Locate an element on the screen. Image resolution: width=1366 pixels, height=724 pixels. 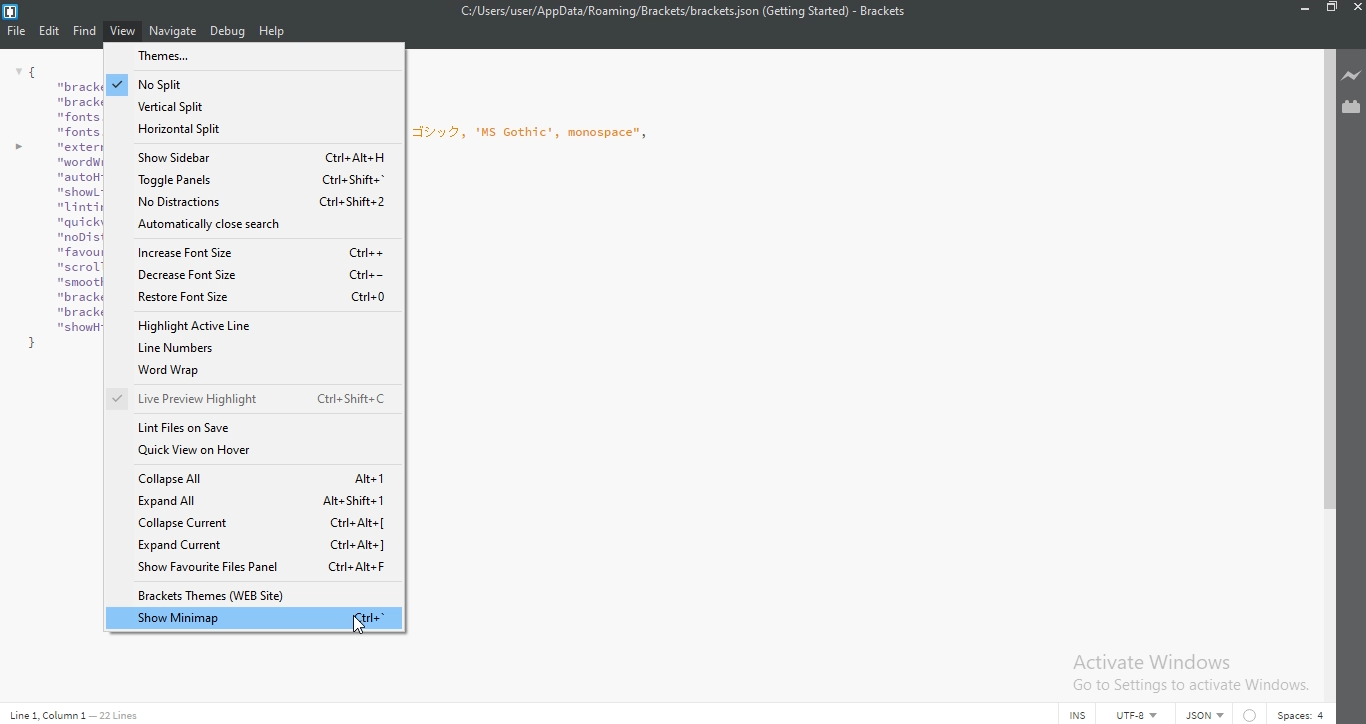
line numbers is located at coordinates (252, 347).